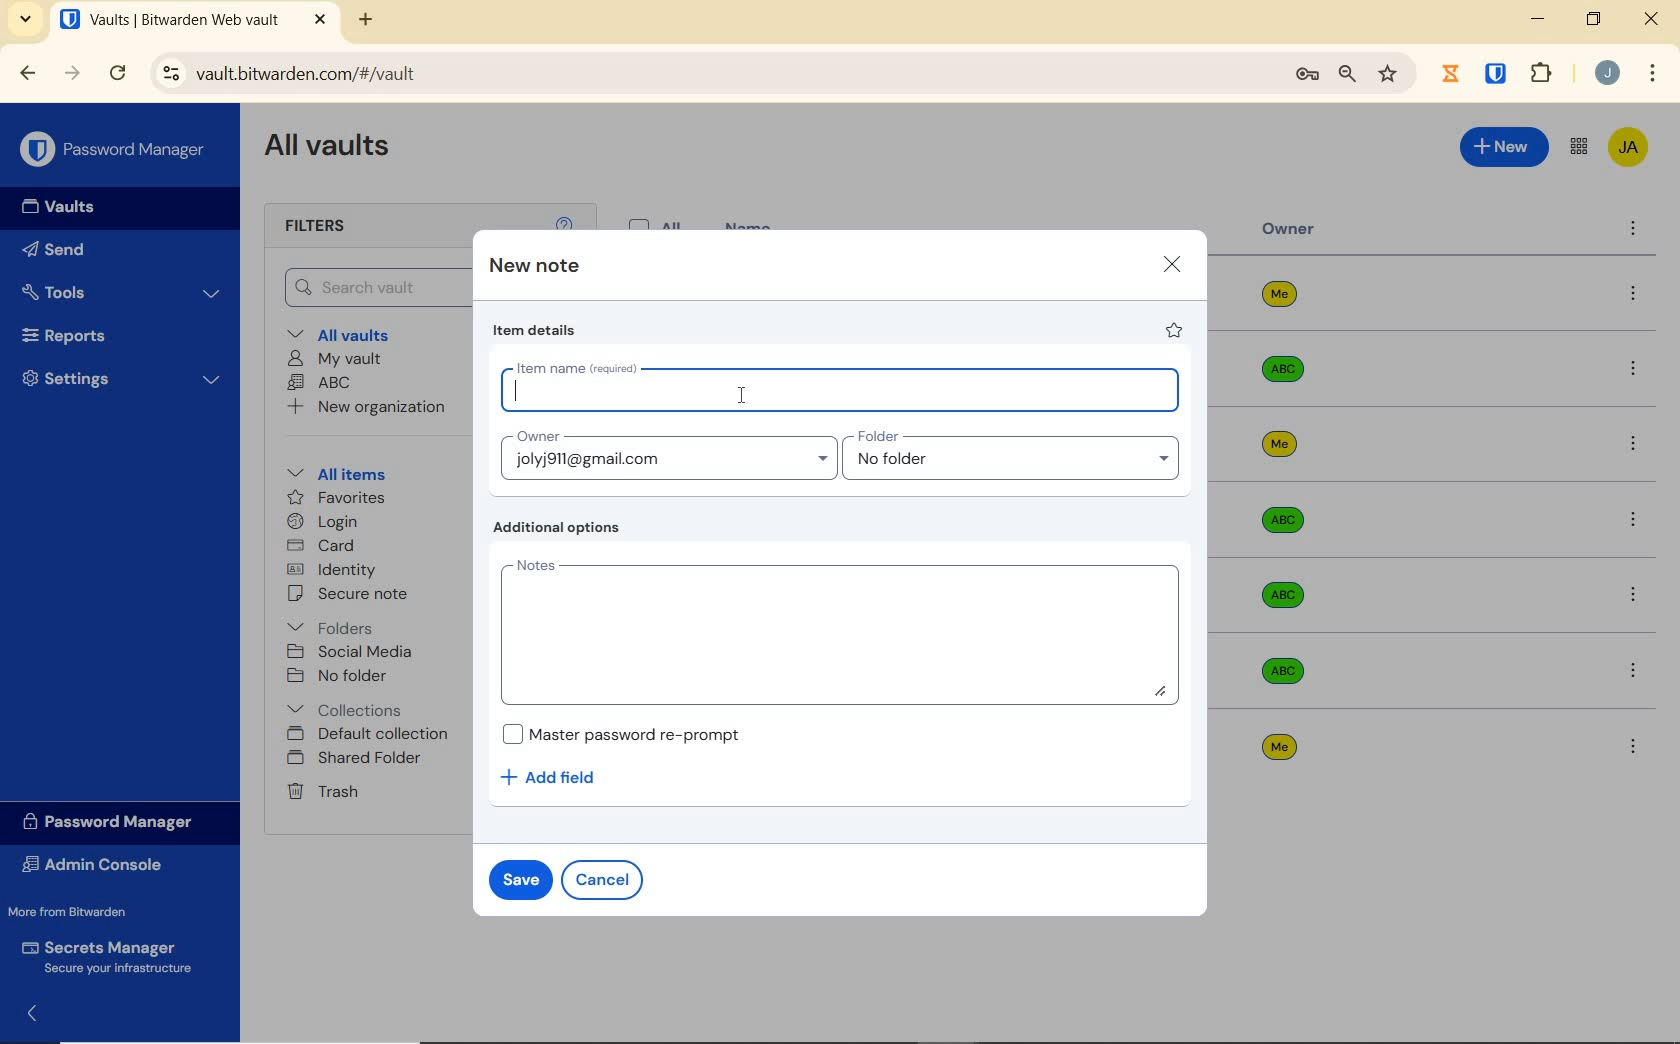 This screenshot has width=1680, height=1044. Describe the element at coordinates (122, 290) in the screenshot. I see `Tools` at that location.